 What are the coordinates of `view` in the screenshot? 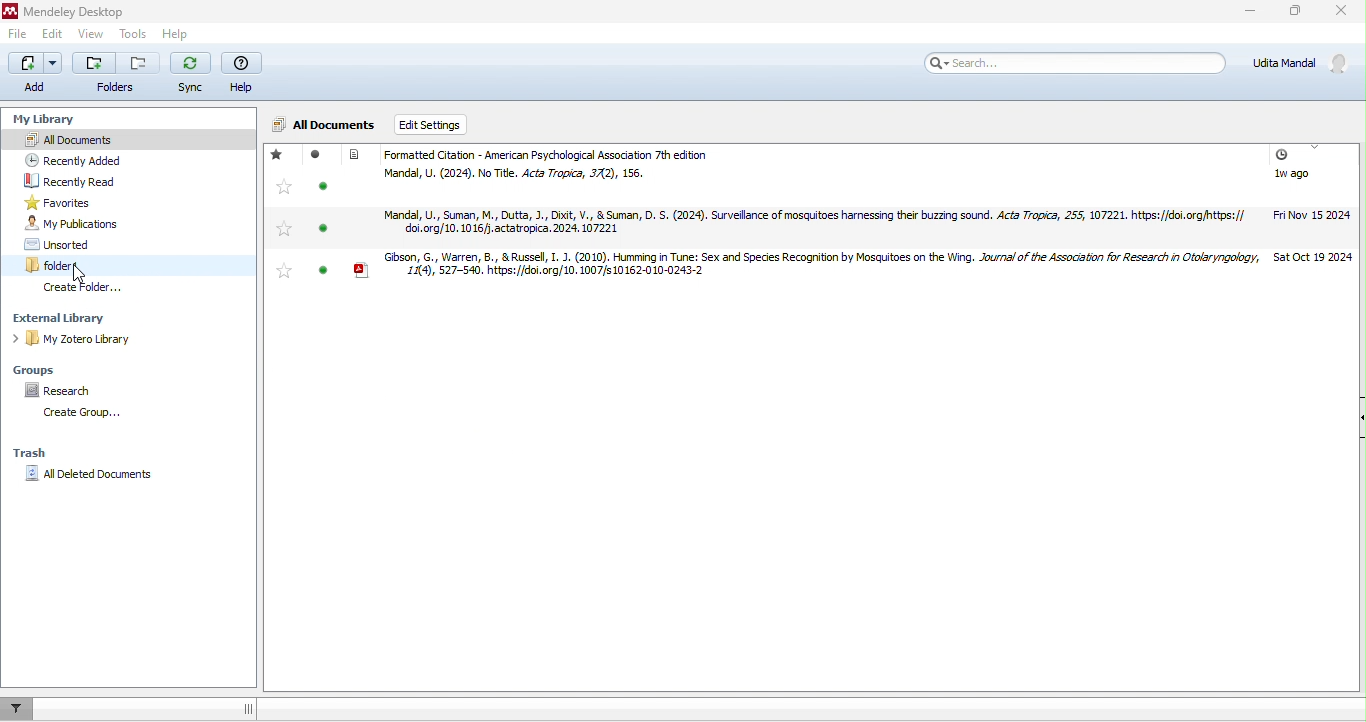 It's located at (90, 32).